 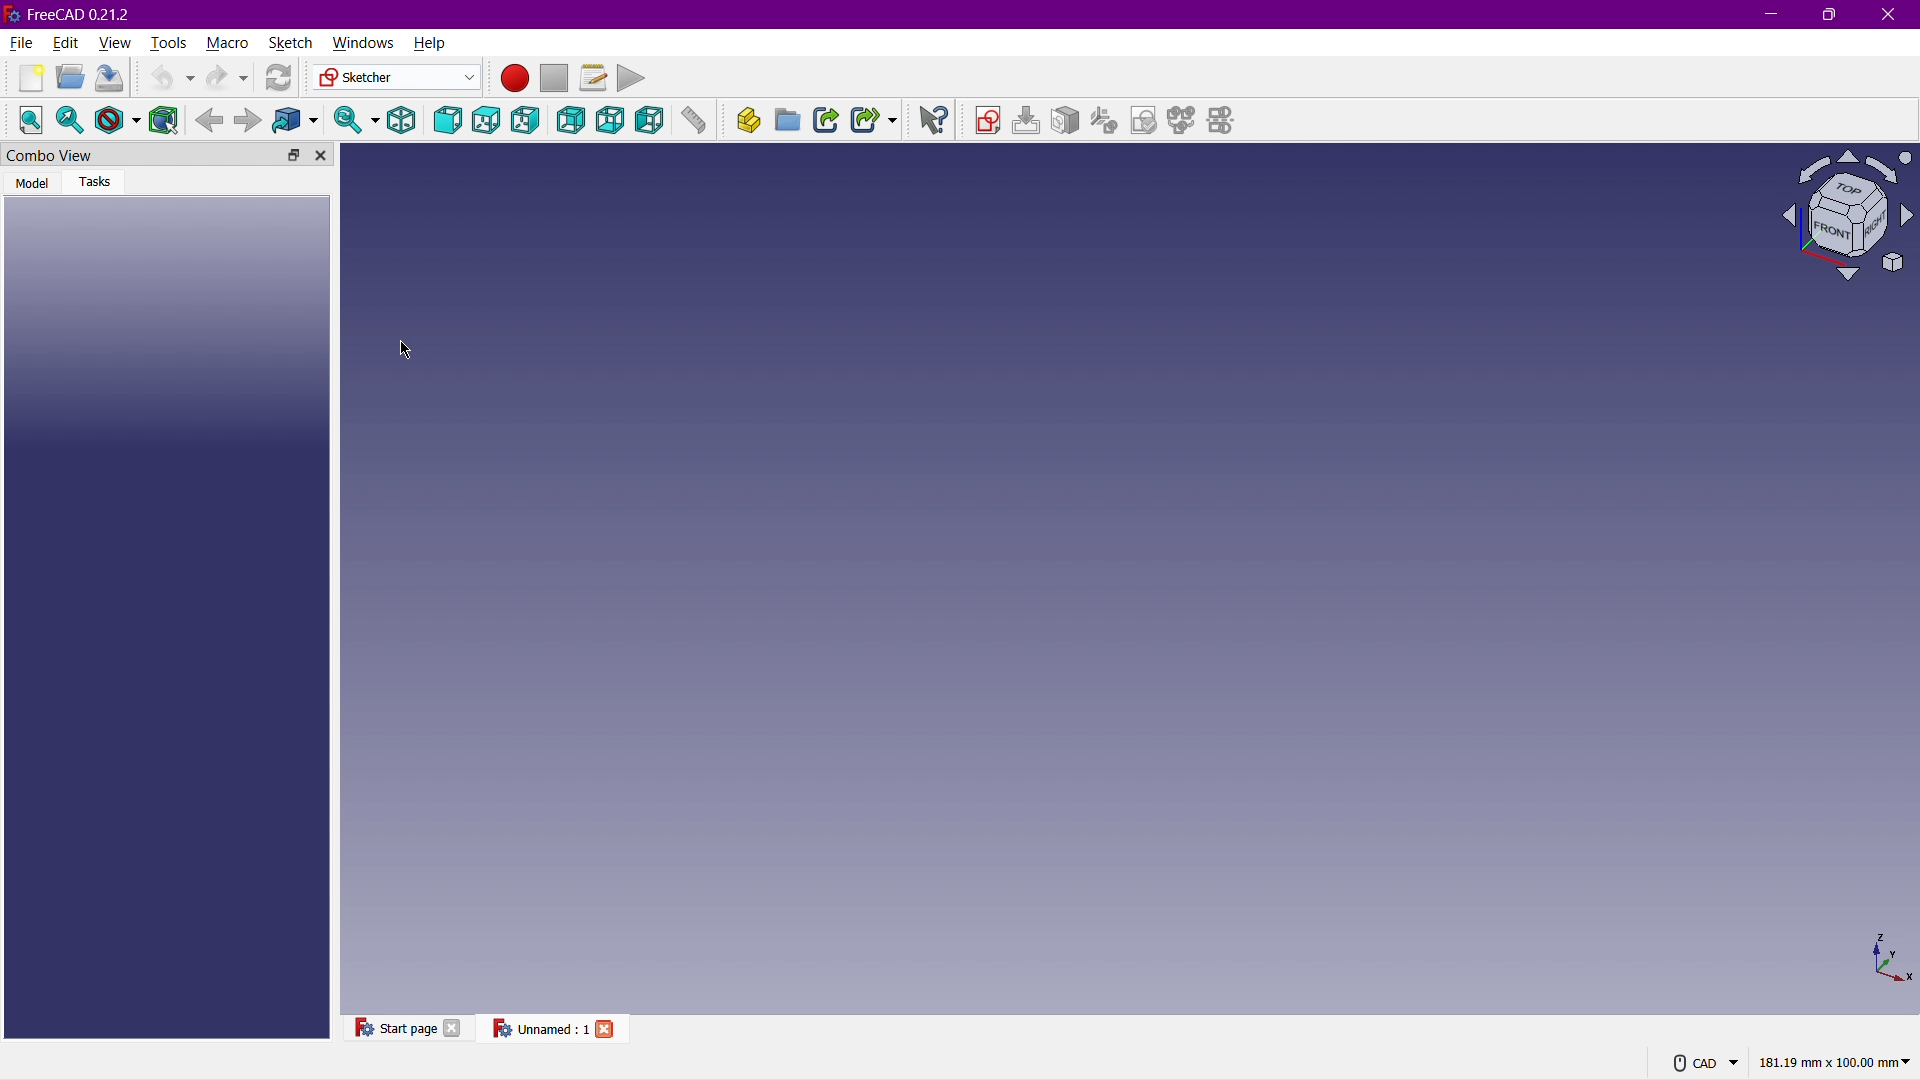 I want to click on Right, so click(x=527, y=118).